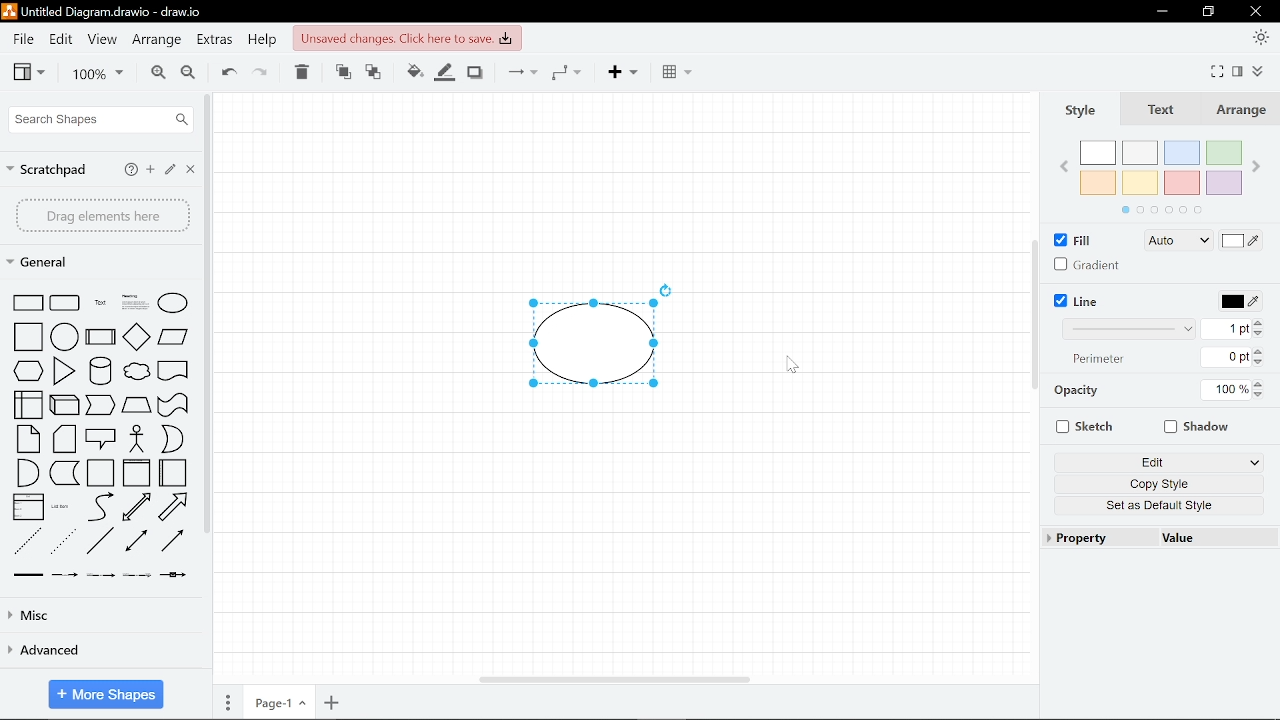 This screenshot has height=720, width=1280. What do you see at coordinates (1239, 111) in the screenshot?
I see `Arrange` at bounding box center [1239, 111].